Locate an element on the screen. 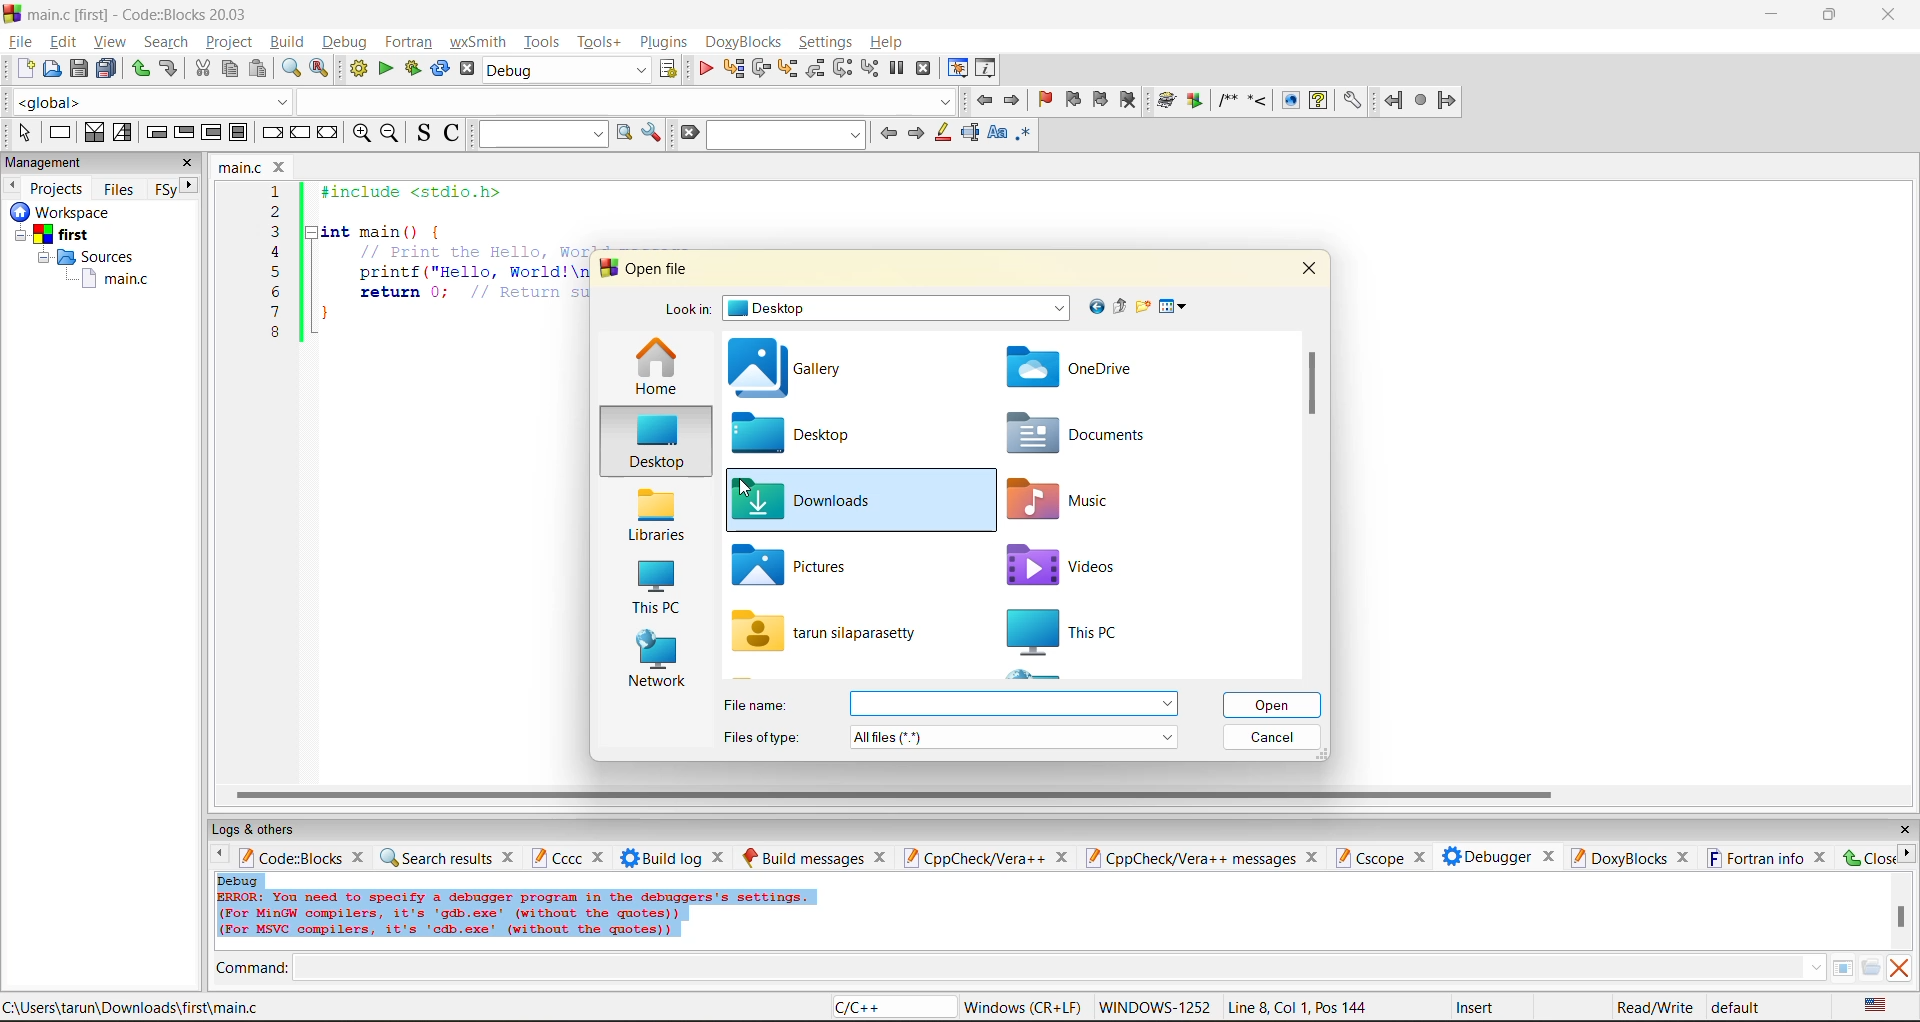 The height and width of the screenshot is (1022, 1920). libraries is located at coordinates (654, 516).